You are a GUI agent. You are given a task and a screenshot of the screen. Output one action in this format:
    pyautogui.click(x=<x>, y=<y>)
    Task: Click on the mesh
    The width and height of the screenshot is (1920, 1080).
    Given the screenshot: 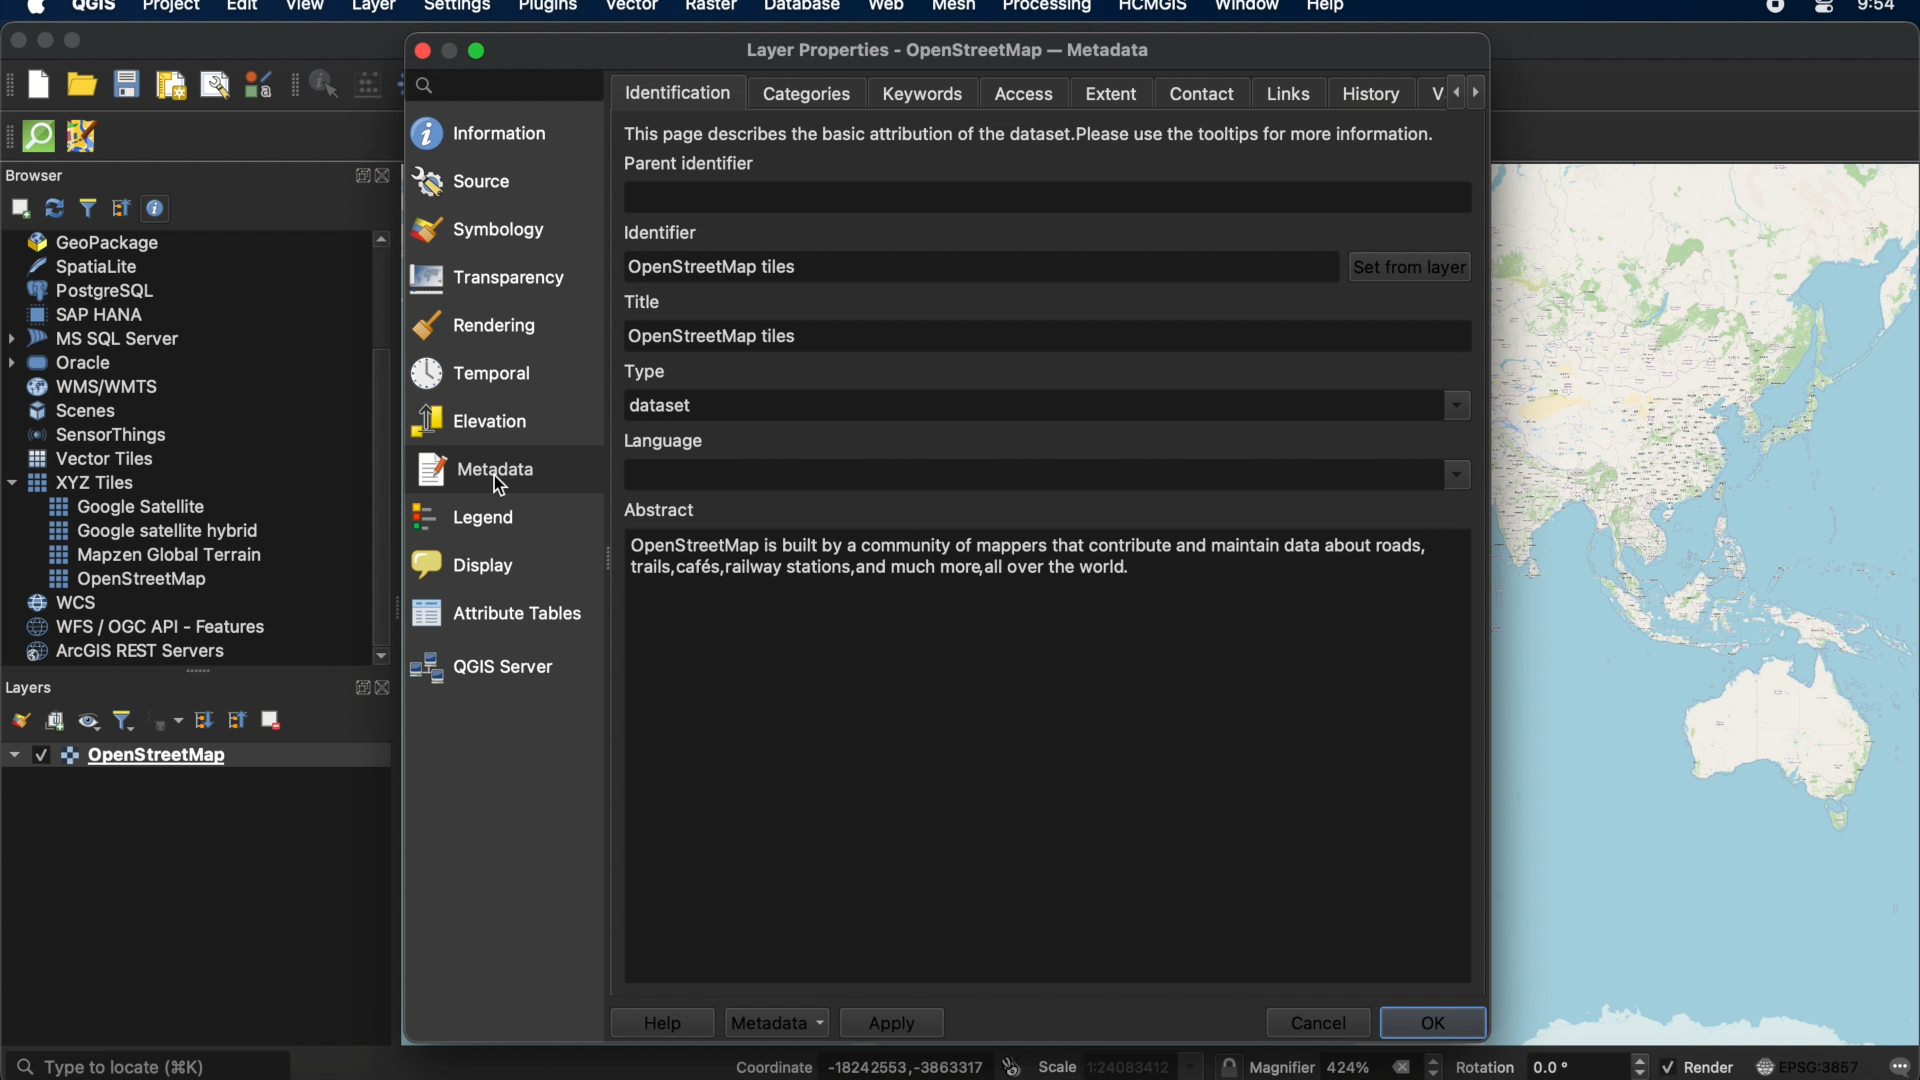 What is the action you would take?
    pyautogui.click(x=952, y=8)
    